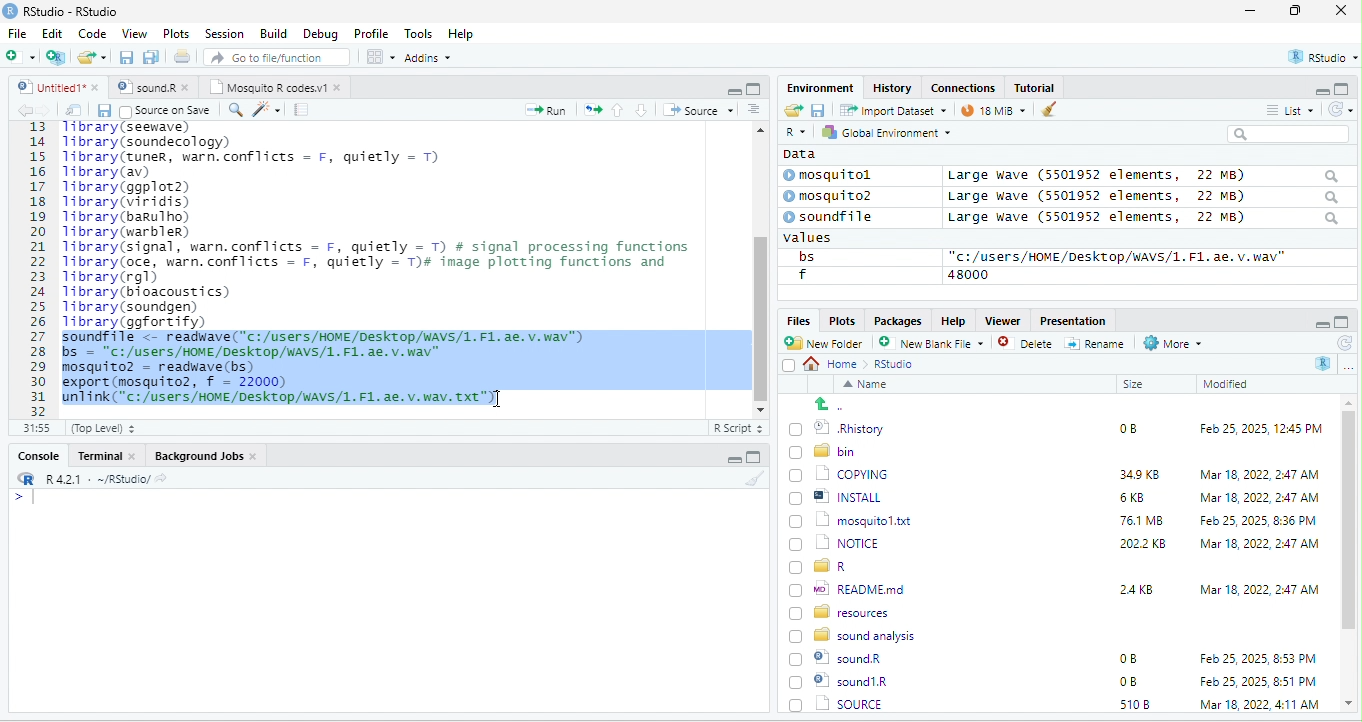 The image size is (1362, 722). I want to click on Code, so click(93, 33).